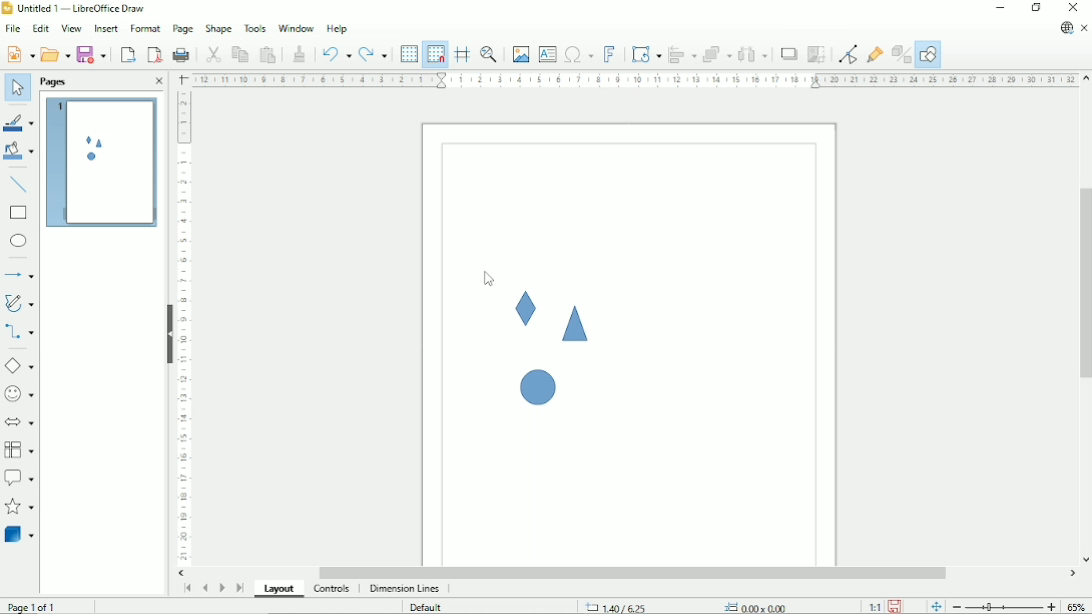 The height and width of the screenshot is (614, 1092). What do you see at coordinates (847, 54) in the screenshot?
I see `Toggle point edit mode` at bounding box center [847, 54].